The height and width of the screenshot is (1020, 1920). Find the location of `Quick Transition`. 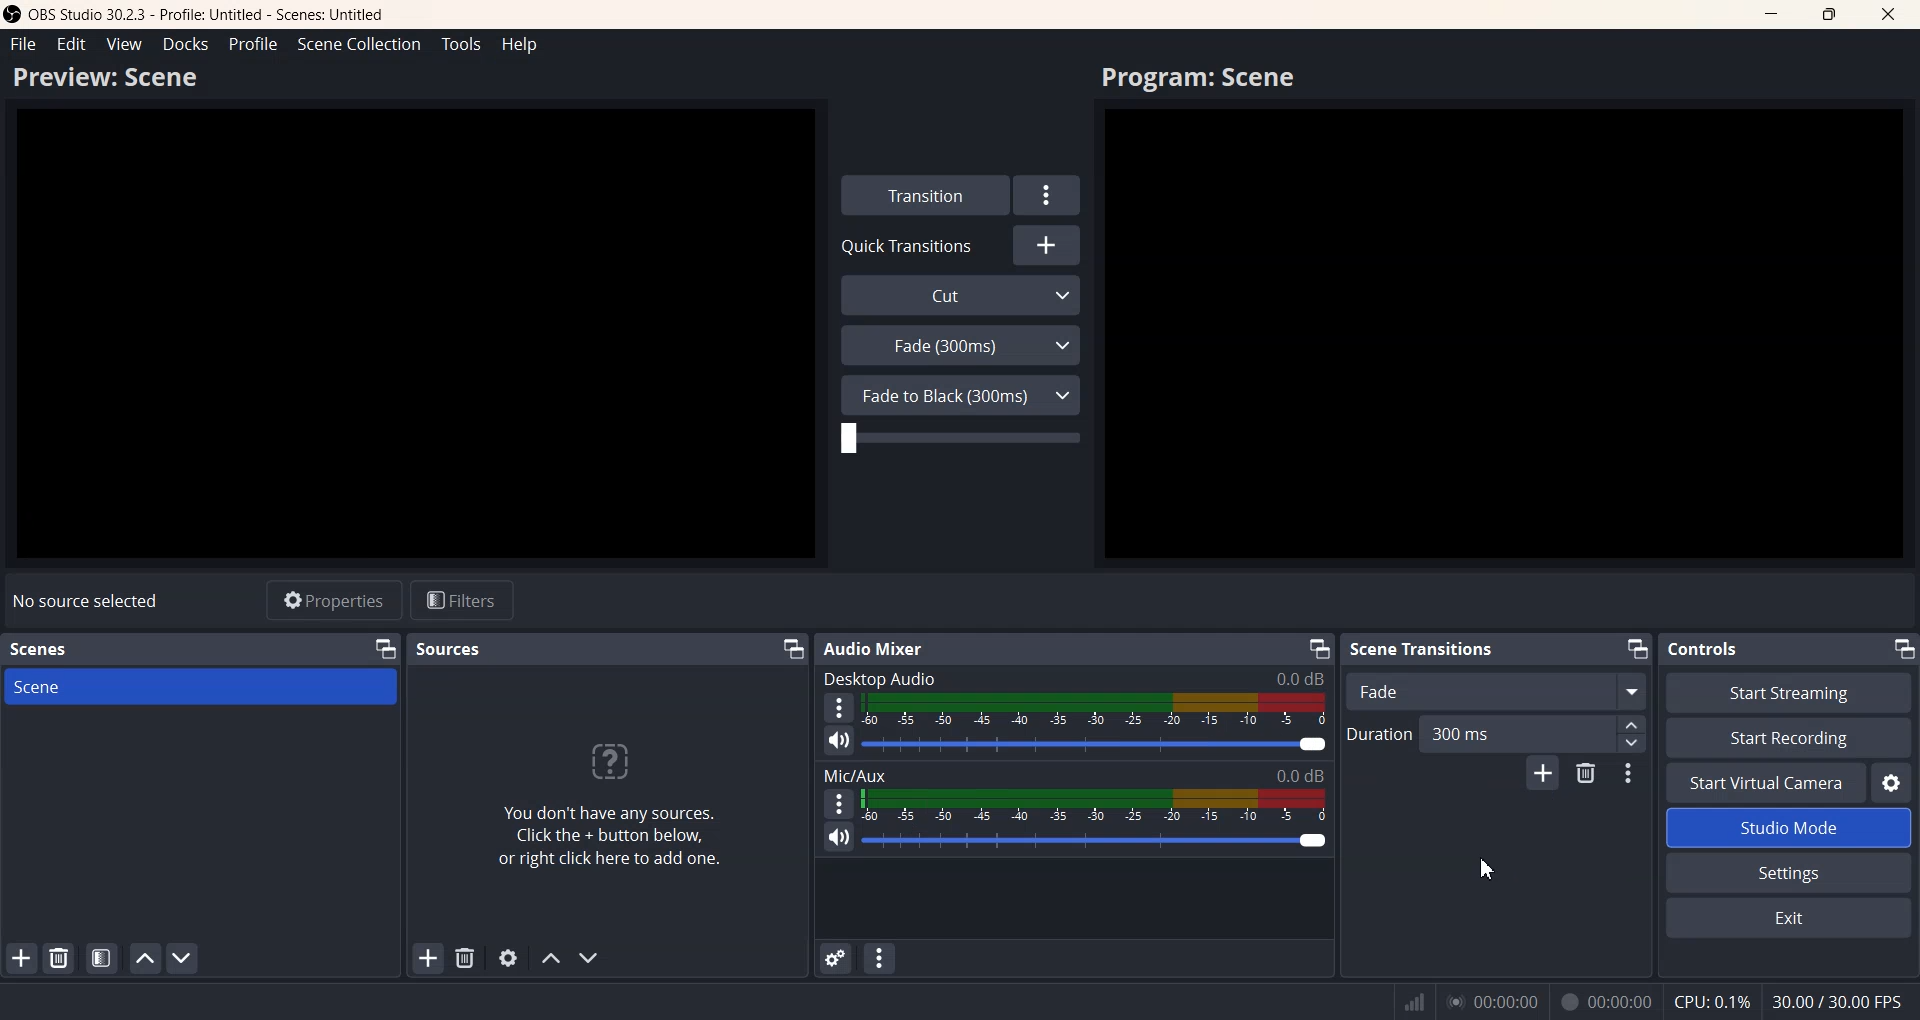

Quick Transition is located at coordinates (959, 245).